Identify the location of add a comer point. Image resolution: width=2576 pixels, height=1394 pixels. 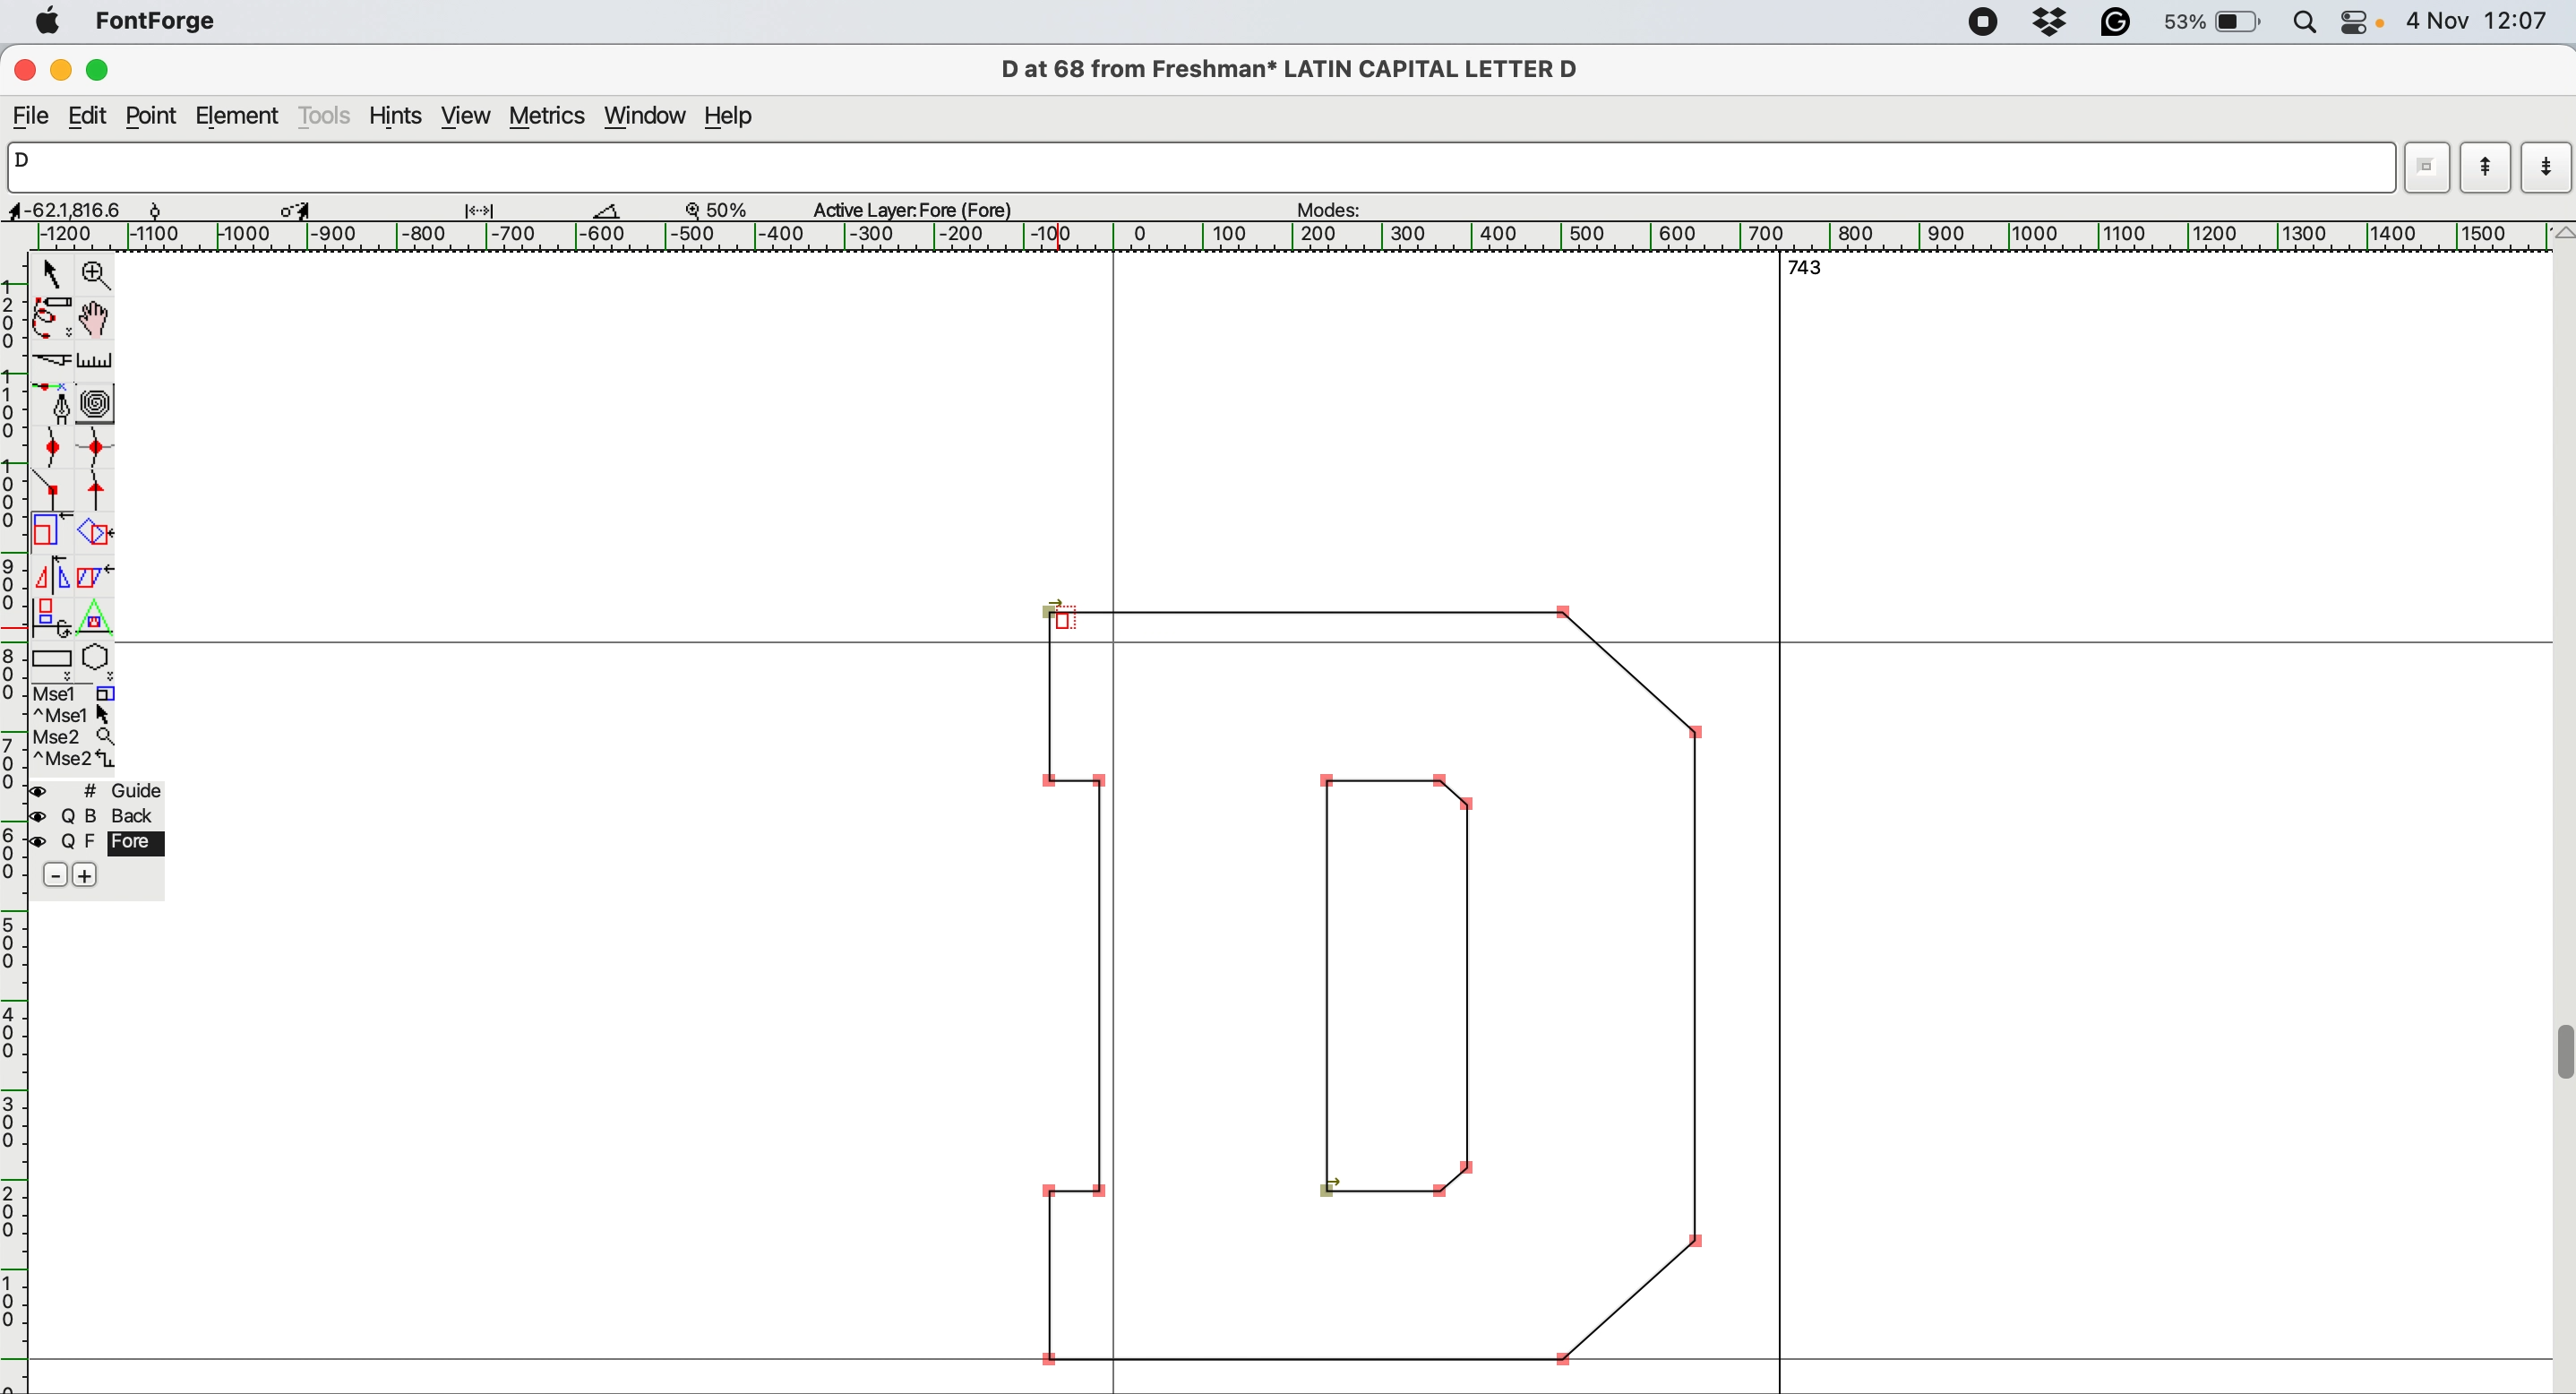
(52, 491).